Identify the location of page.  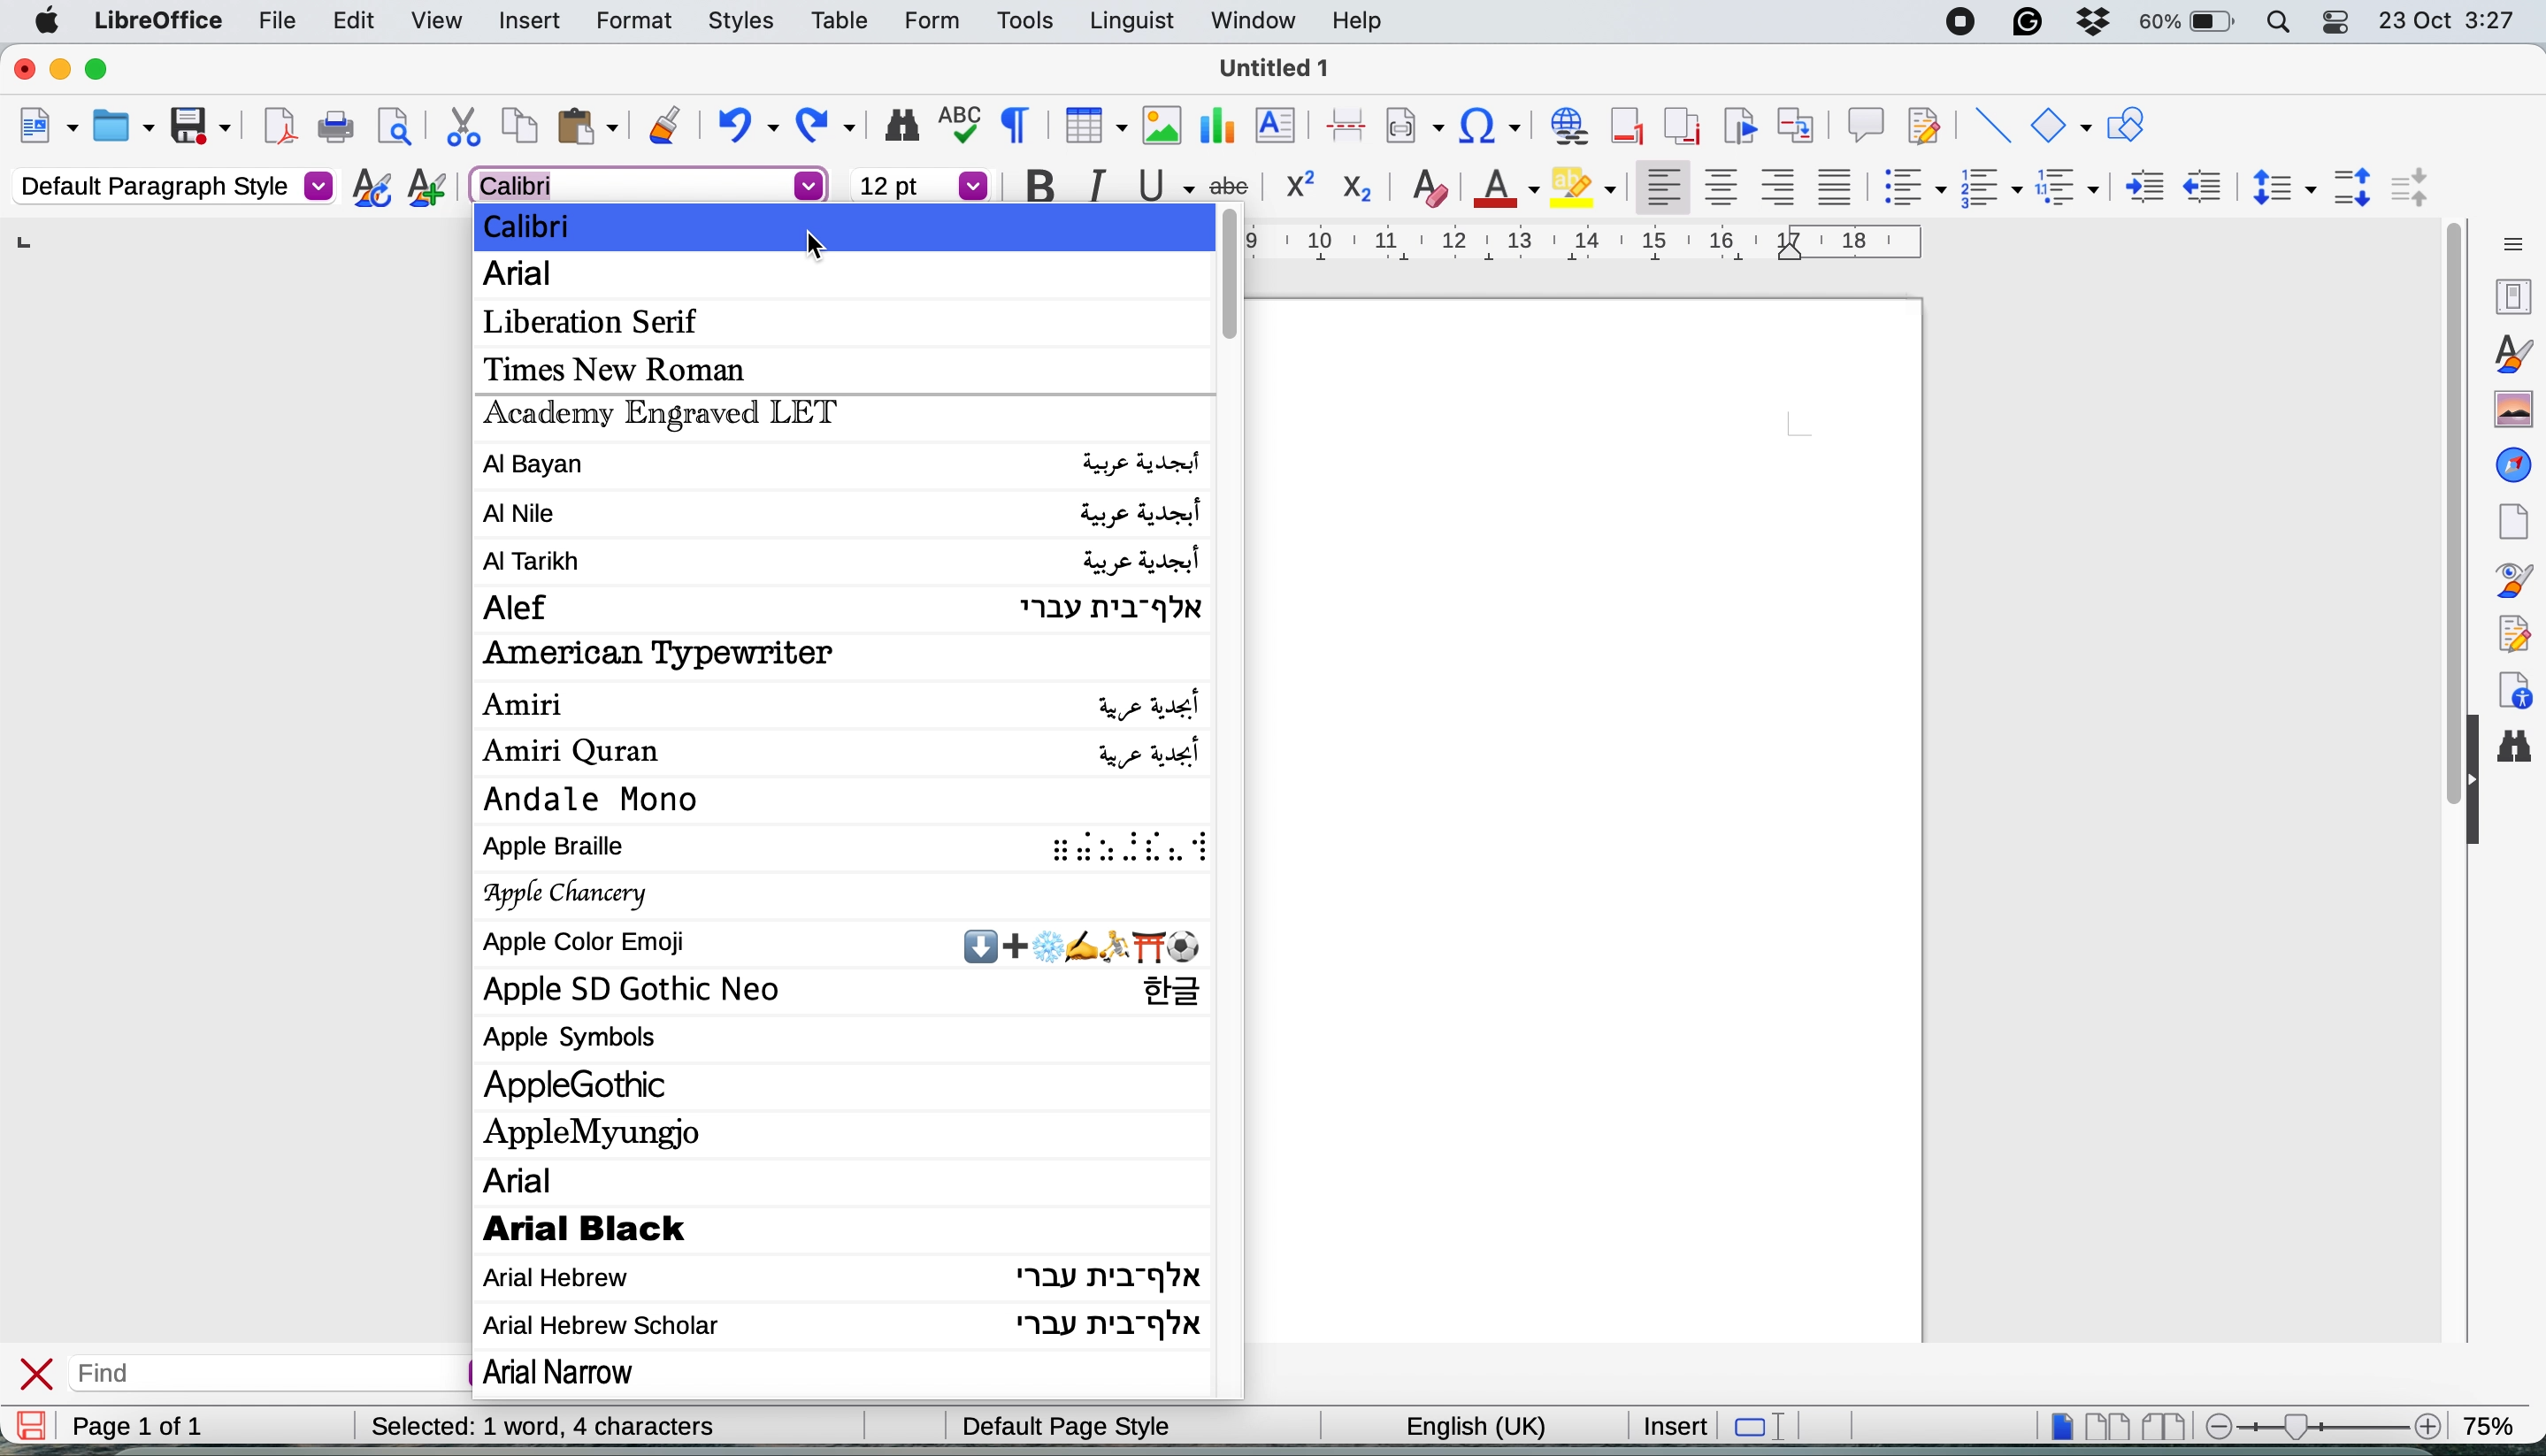
(2513, 521).